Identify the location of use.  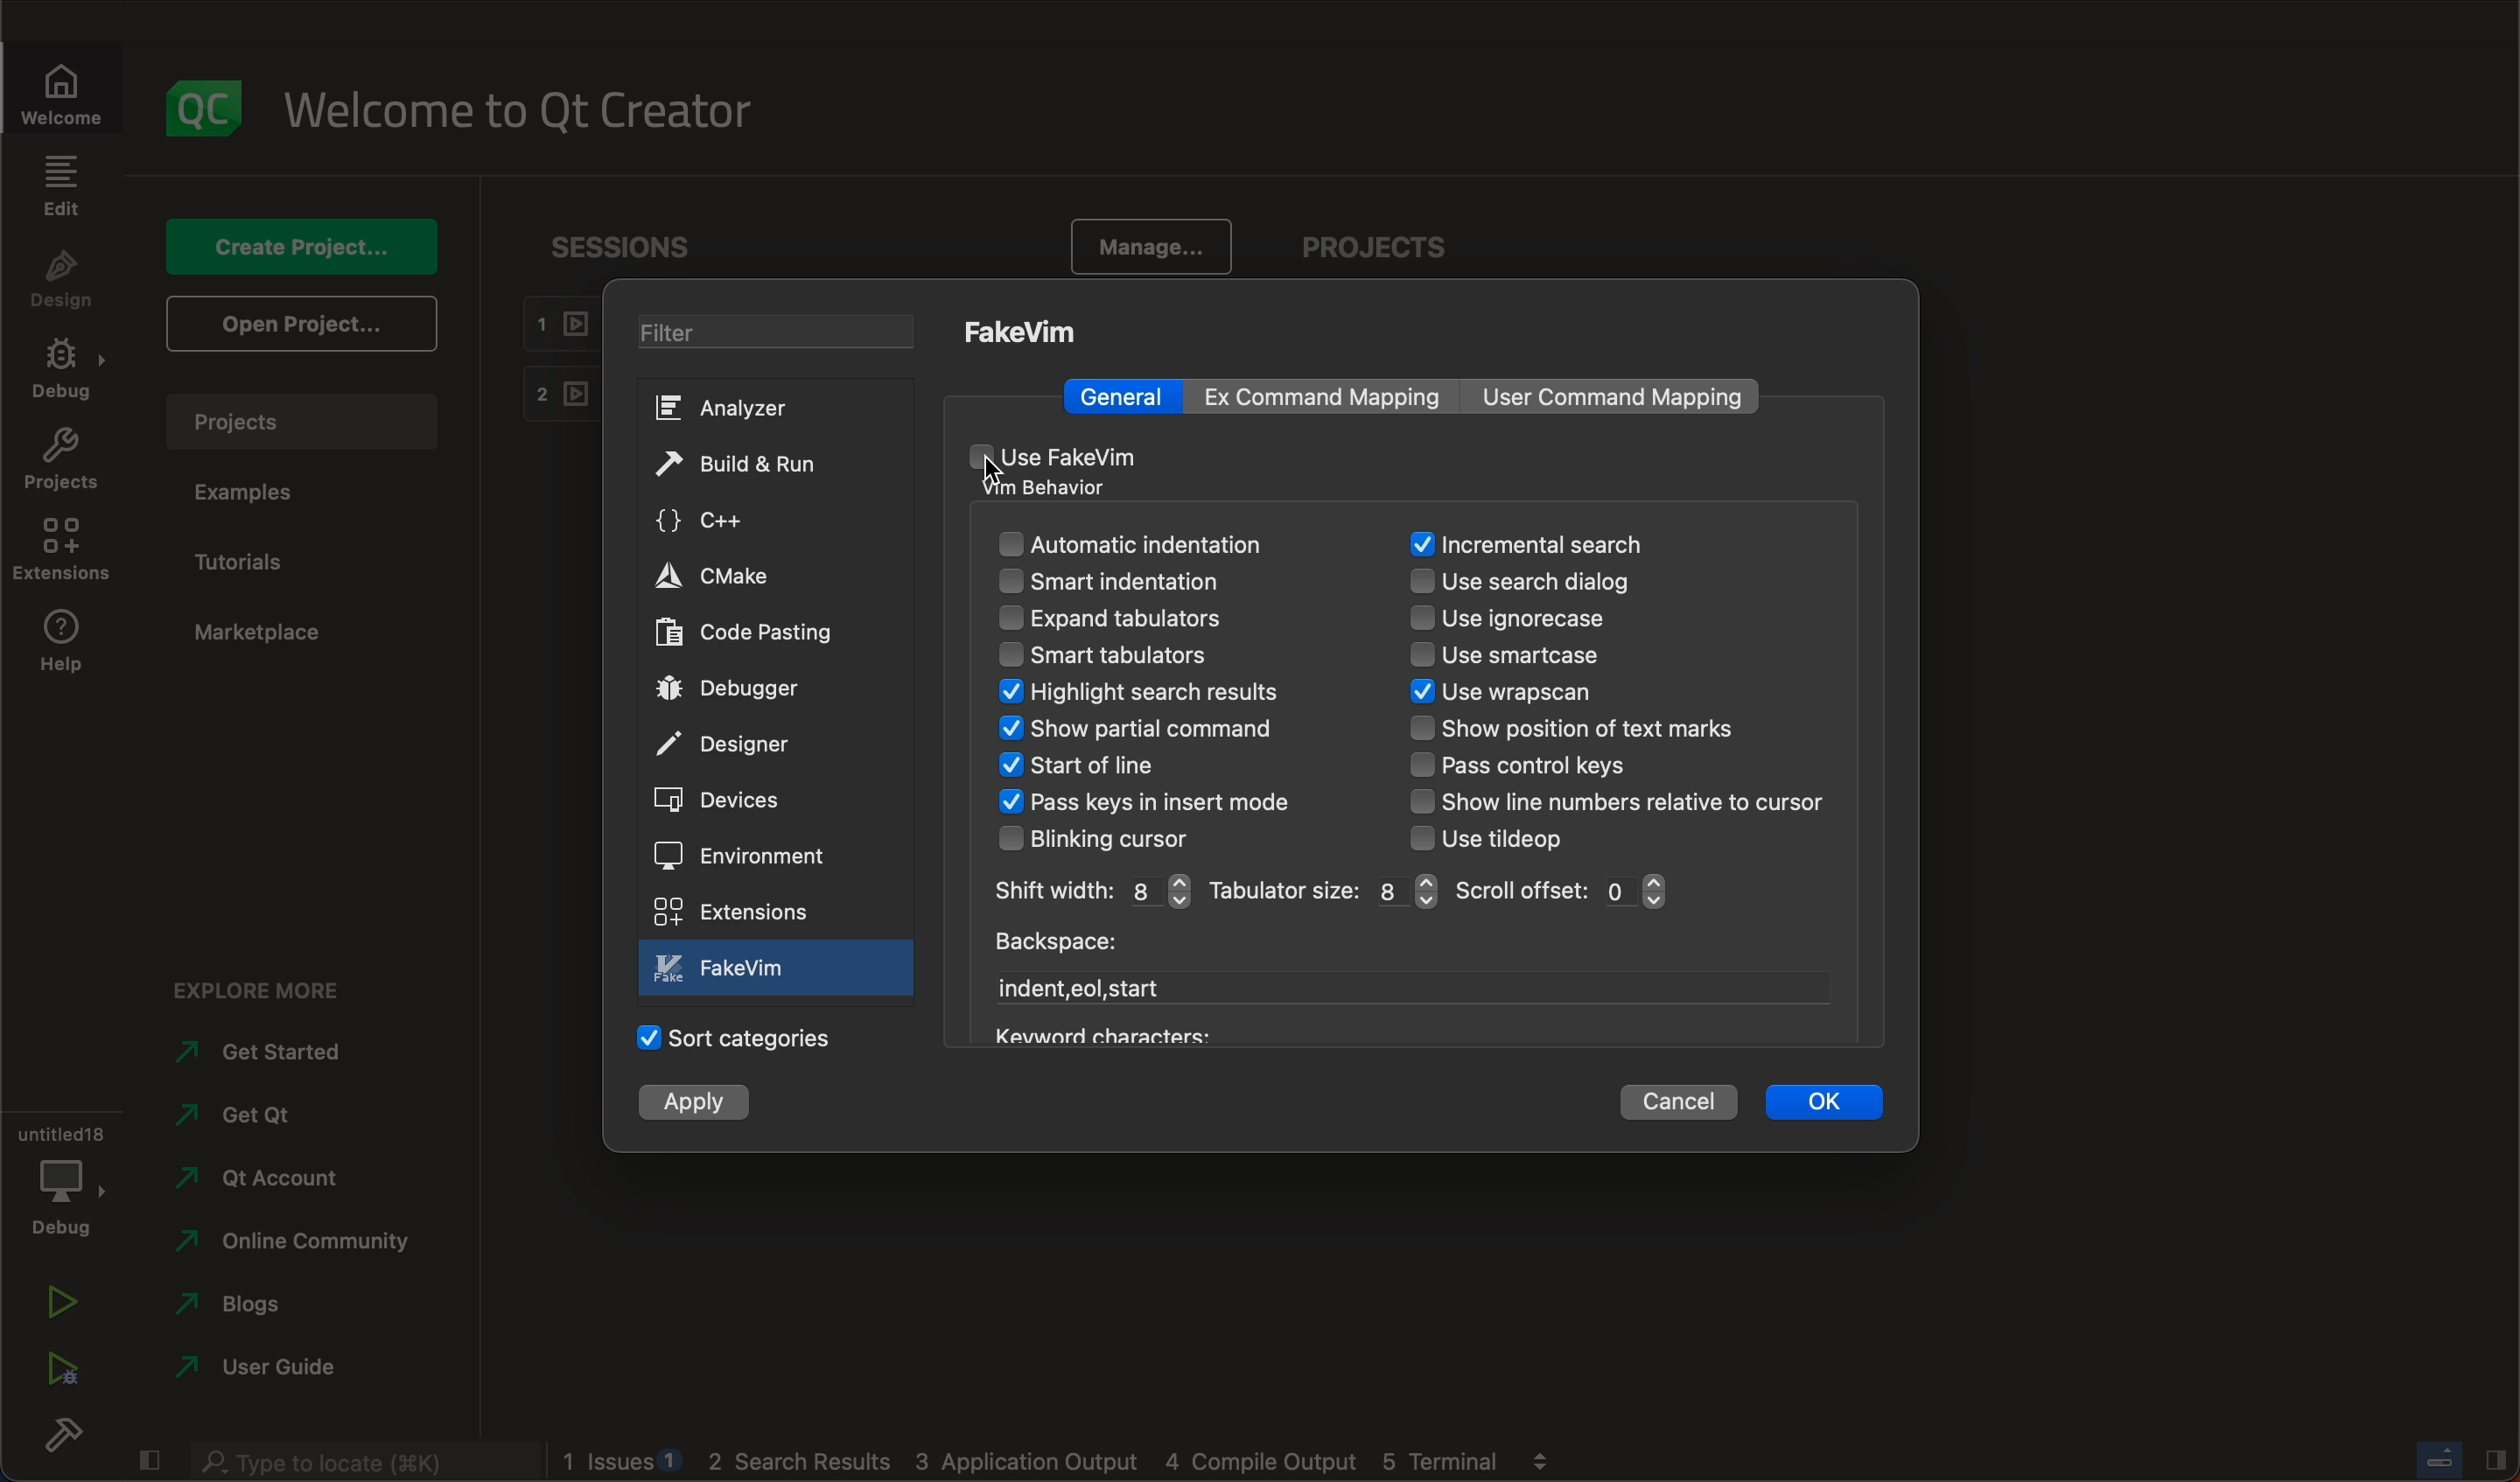
(1051, 457).